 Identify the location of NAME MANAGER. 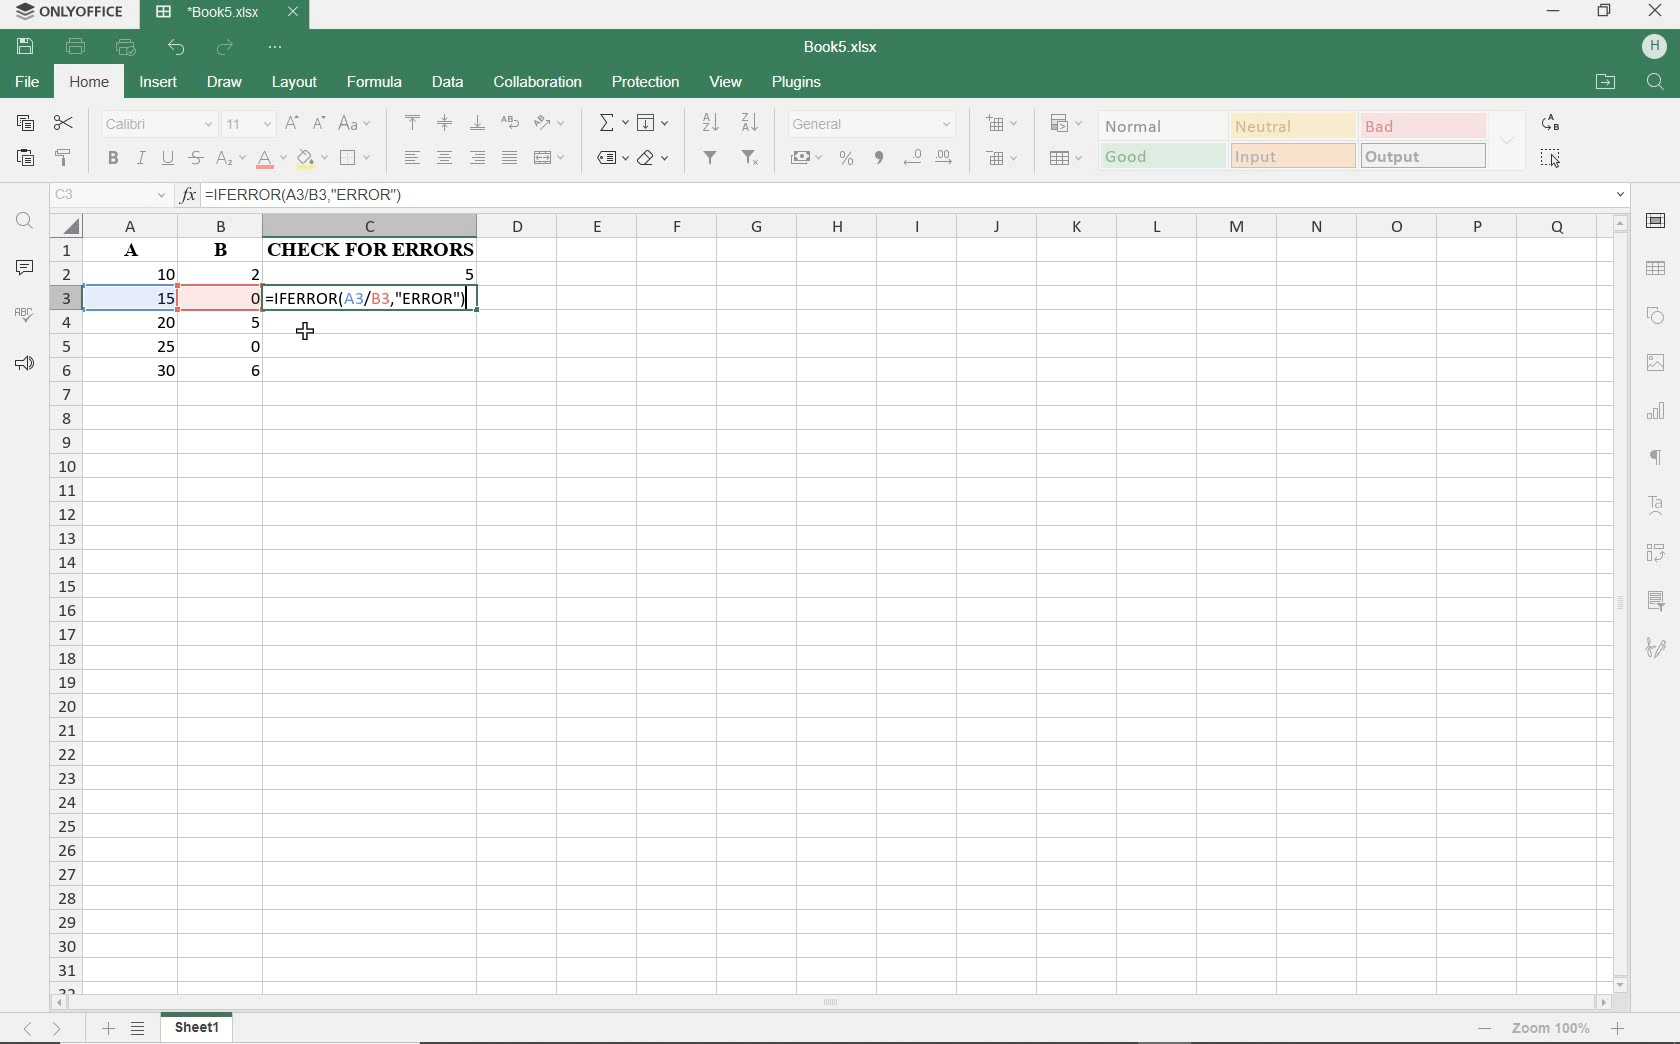
(107, 197).